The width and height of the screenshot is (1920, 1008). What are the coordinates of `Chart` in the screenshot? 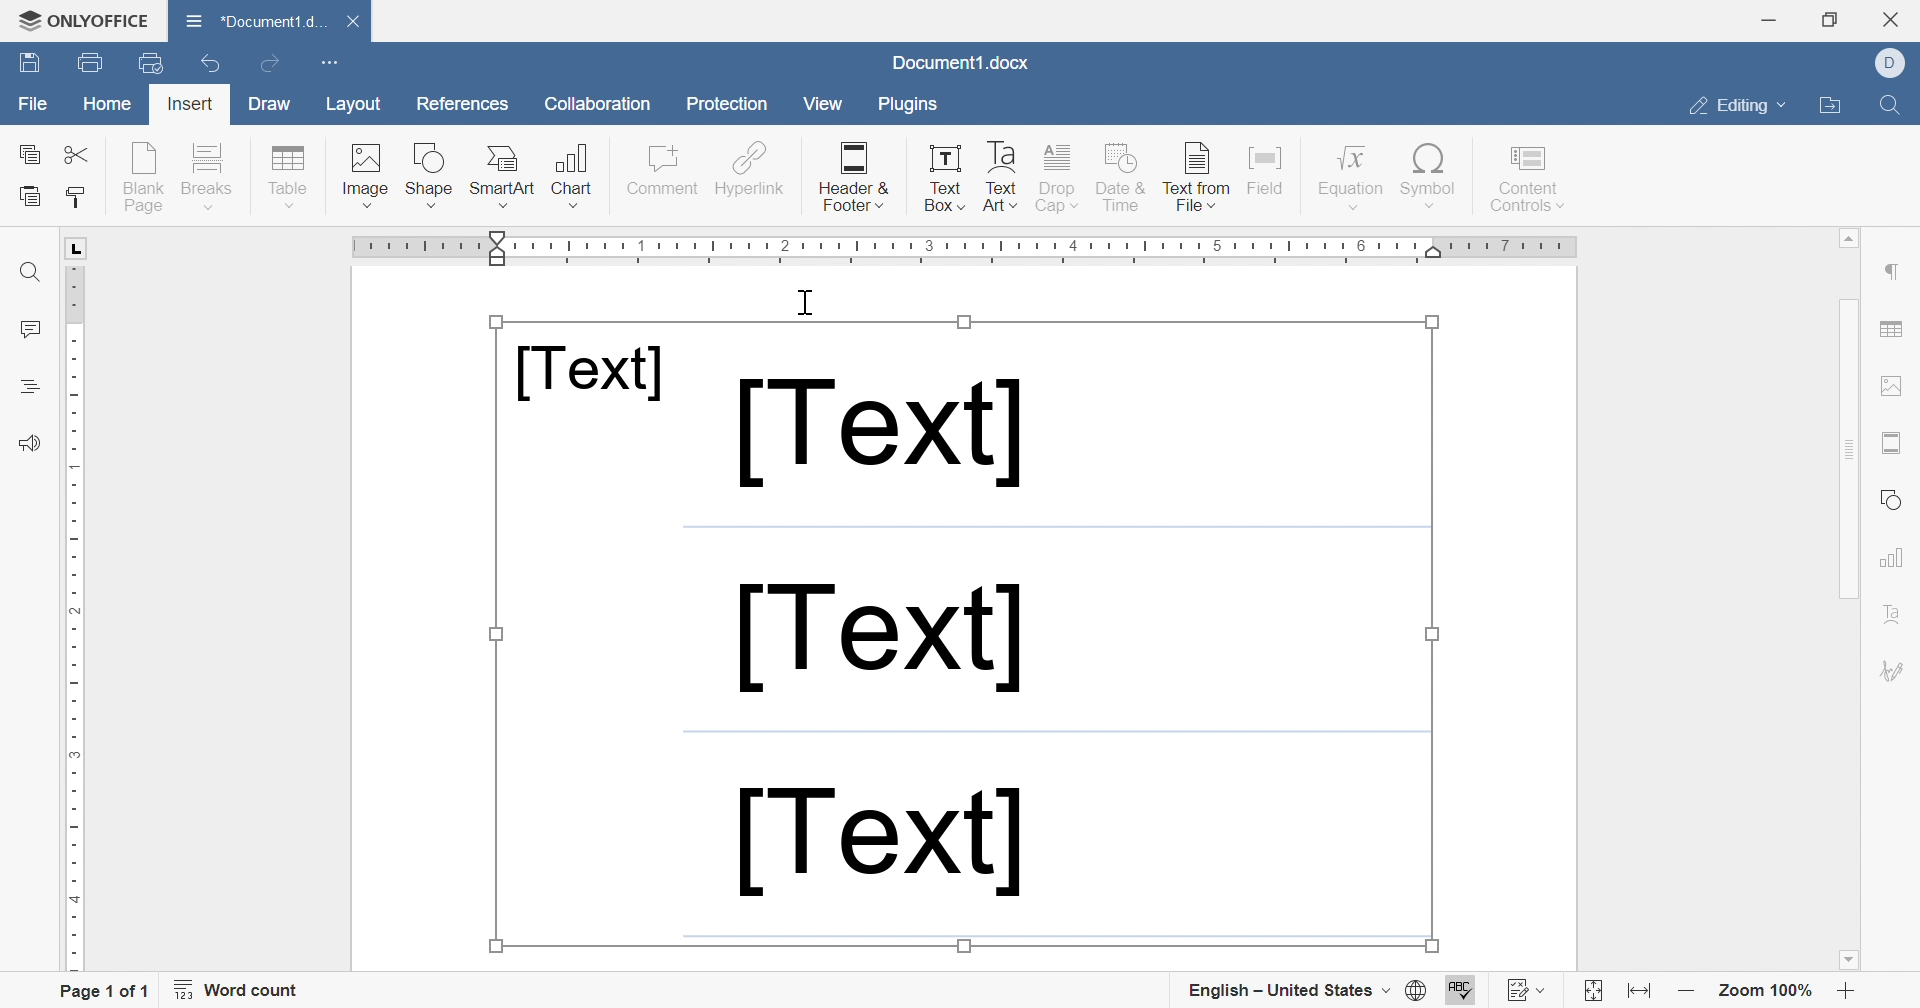 It's located at (575, 175).